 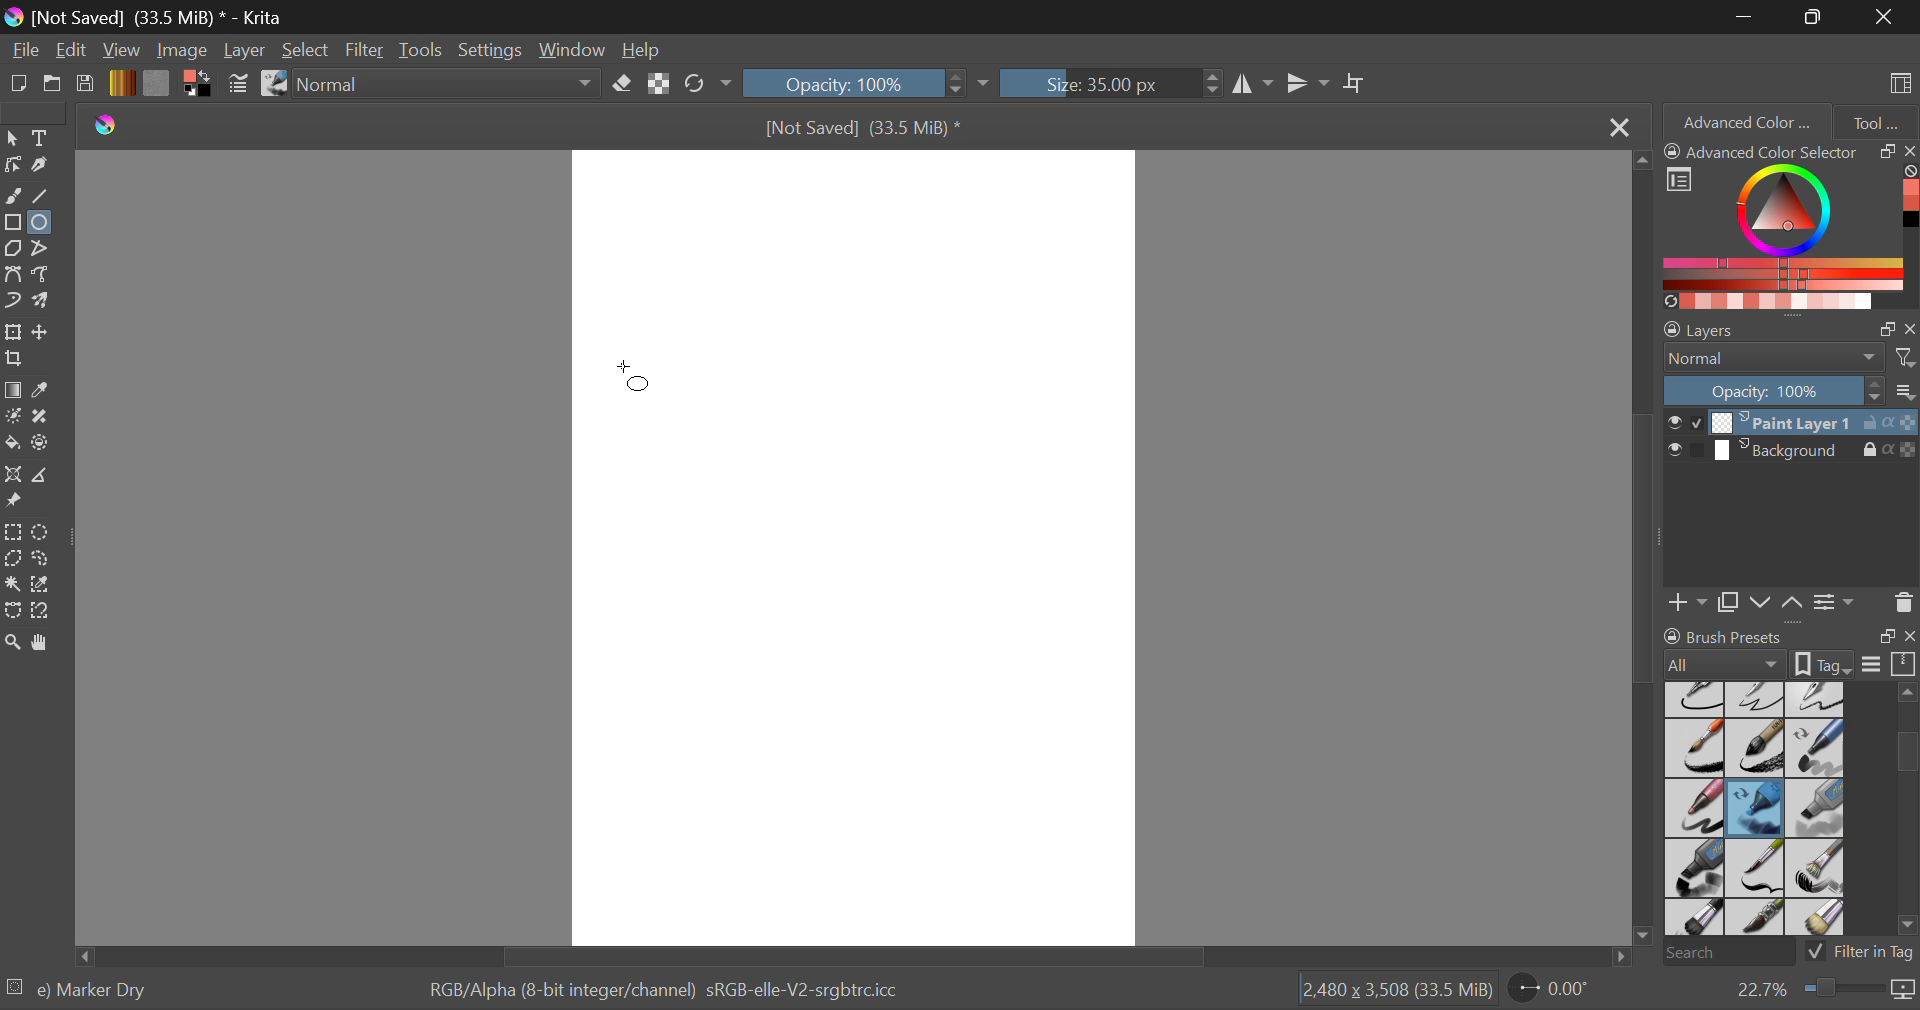 What do you see at coordinates (1790, 225) in the screenshot?
I see `Advanced Color Selector` at bounding box center [1790, 225].